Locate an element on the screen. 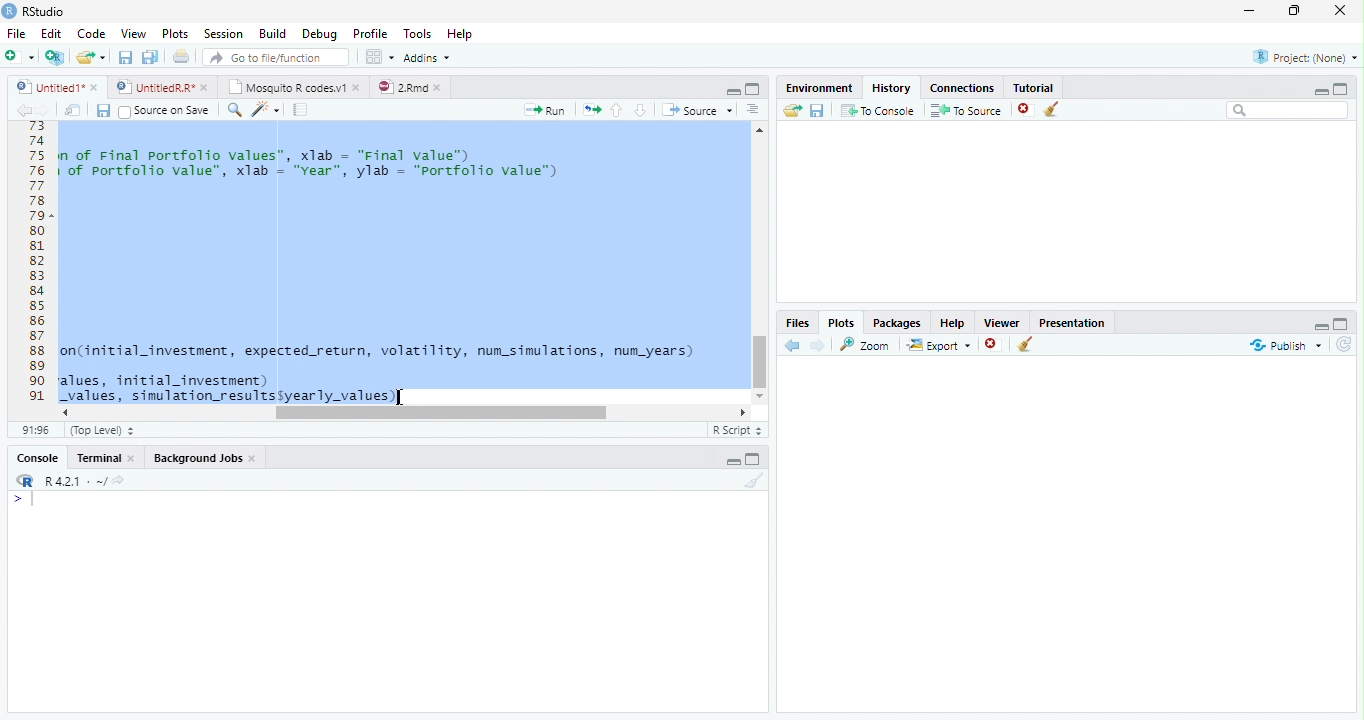 This screenshot has height=720, width=1364. Run is located at coordinates (546, 110).